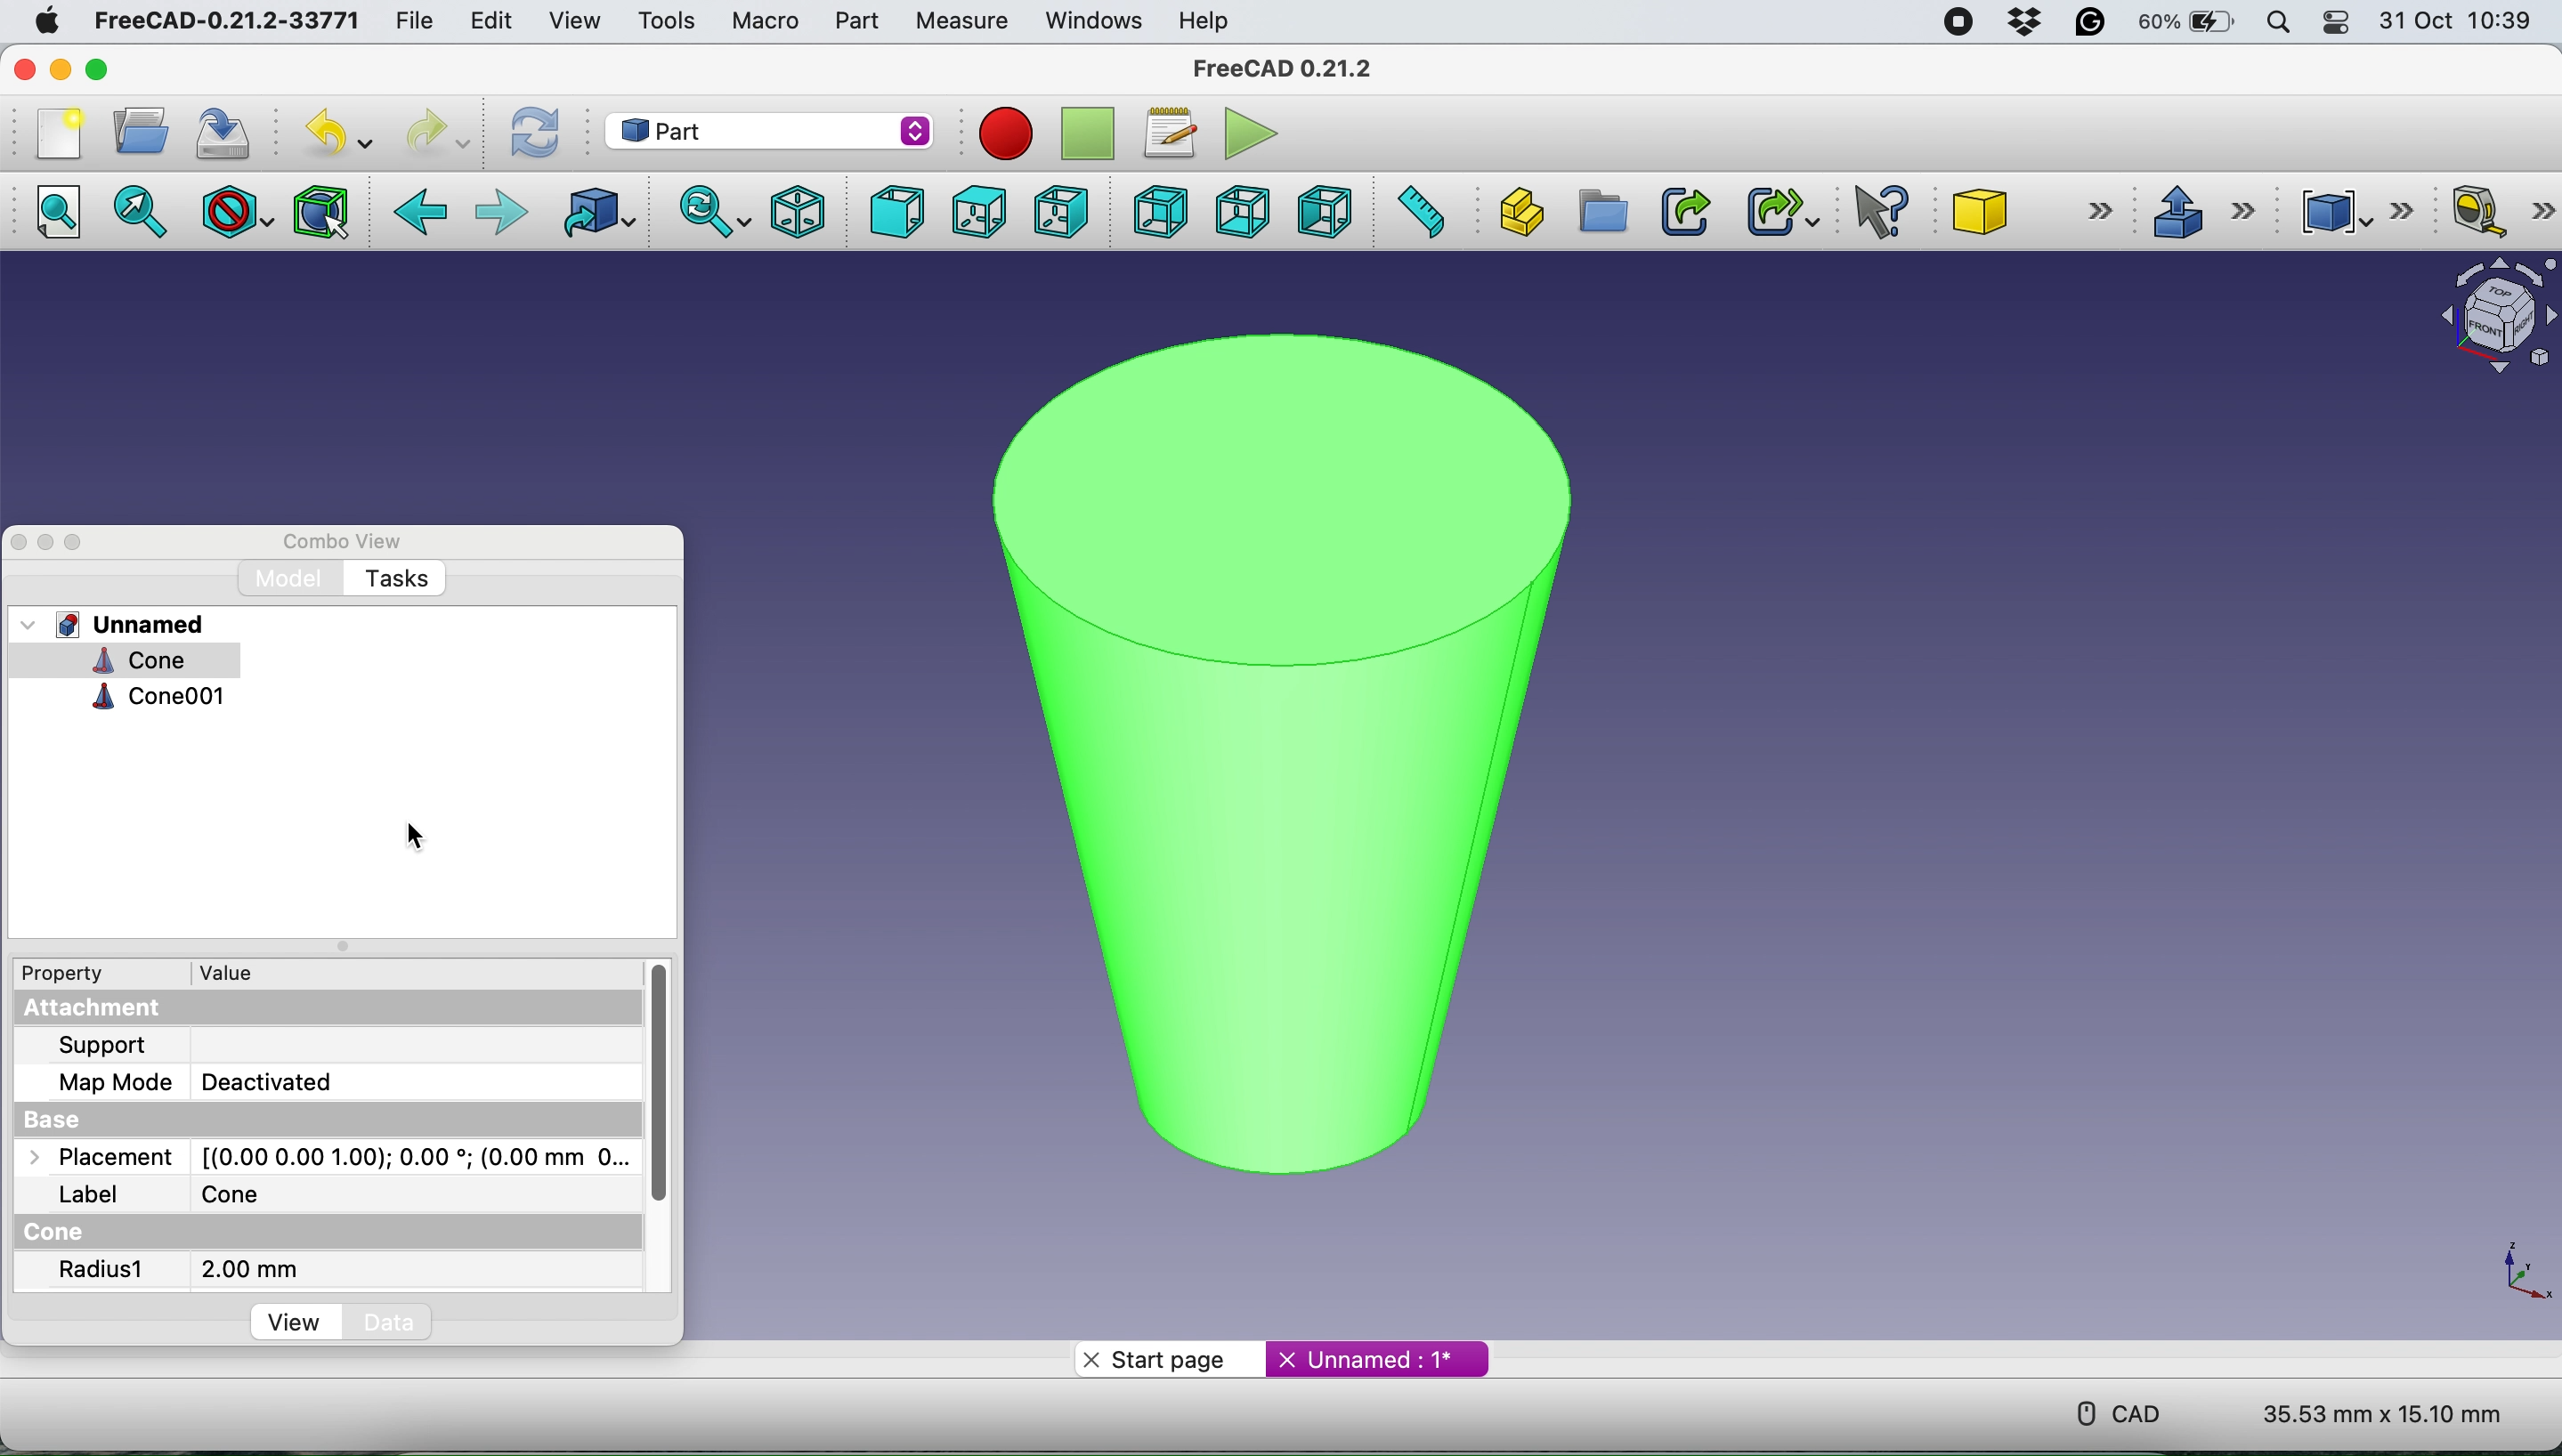 This screenshot has height=1456, width=2562. I want to click on property, so click(77, 976).